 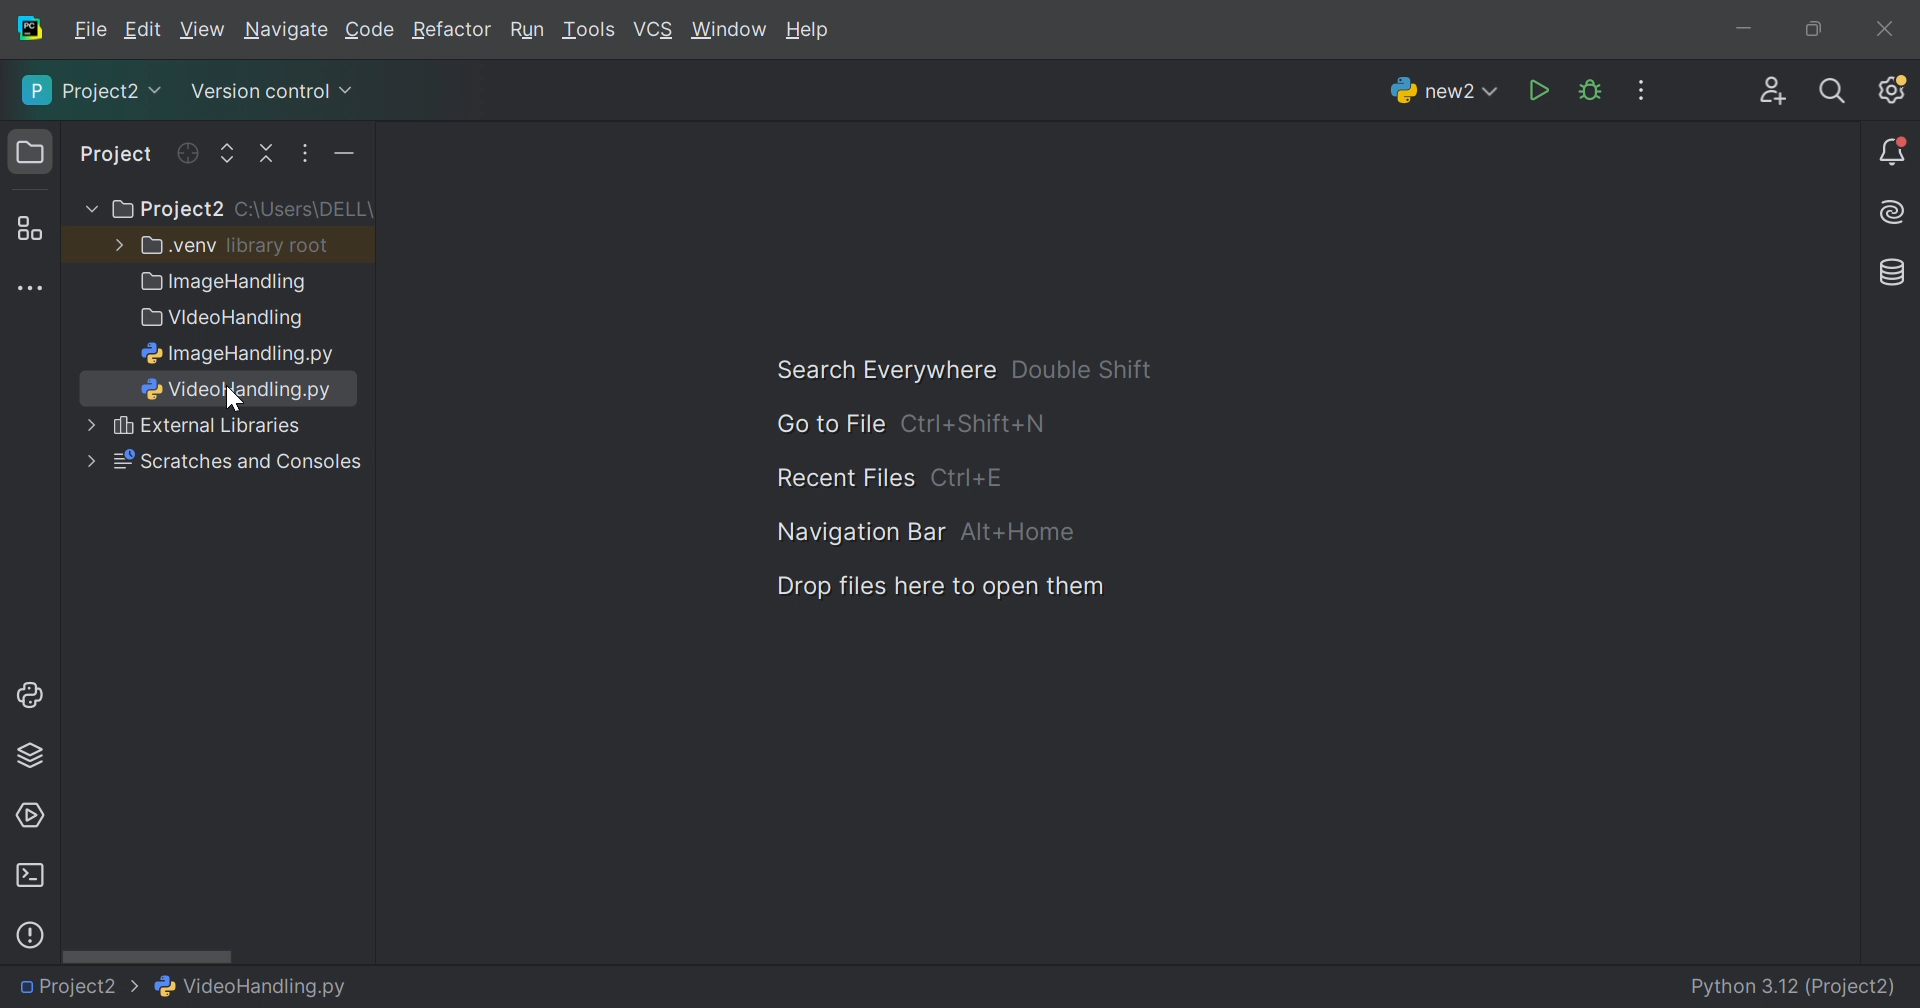 What do you see at coordinates (1834, 92) in the screenshot?
I see `Search everywhere` at bounding box center [1834, 92].